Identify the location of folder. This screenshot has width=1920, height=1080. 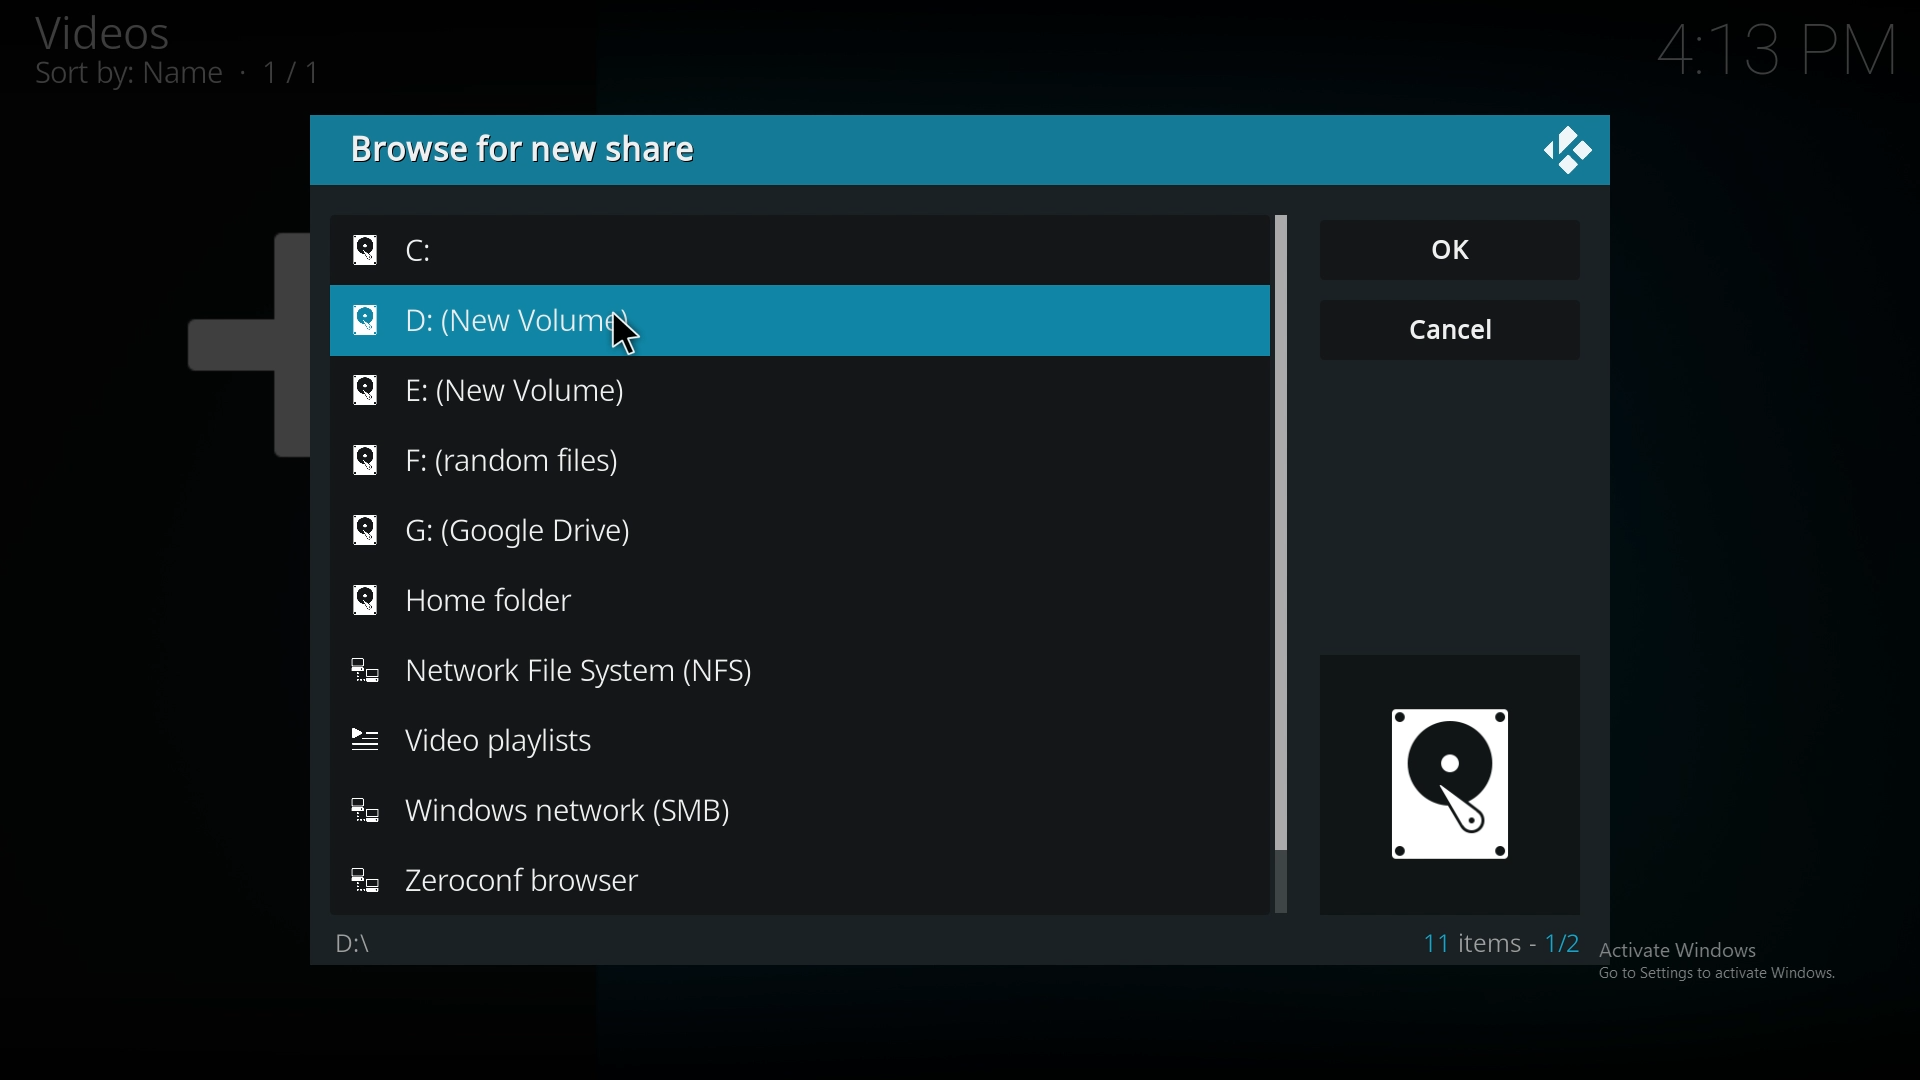
(555, 815).